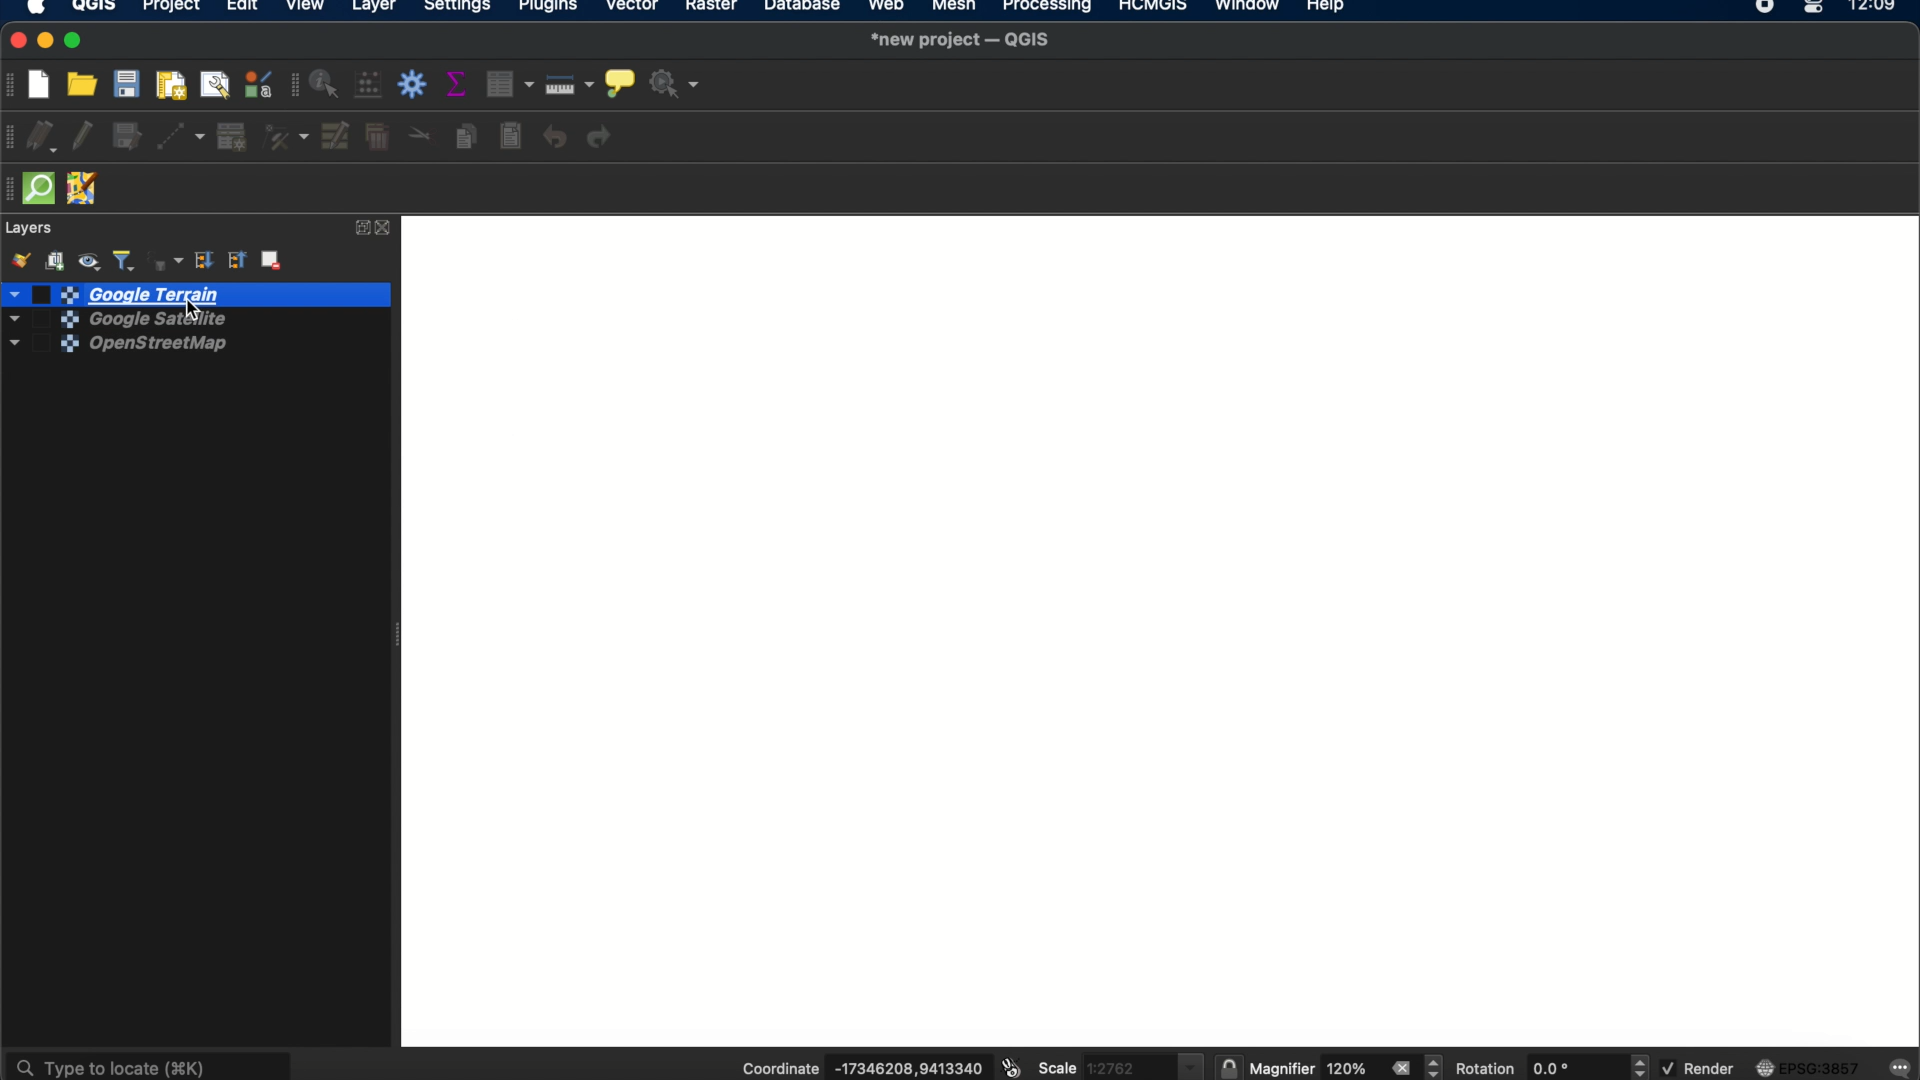 This screenshot has height=1080, width=1920. I want to click on open field calculator, so click(370, 86).